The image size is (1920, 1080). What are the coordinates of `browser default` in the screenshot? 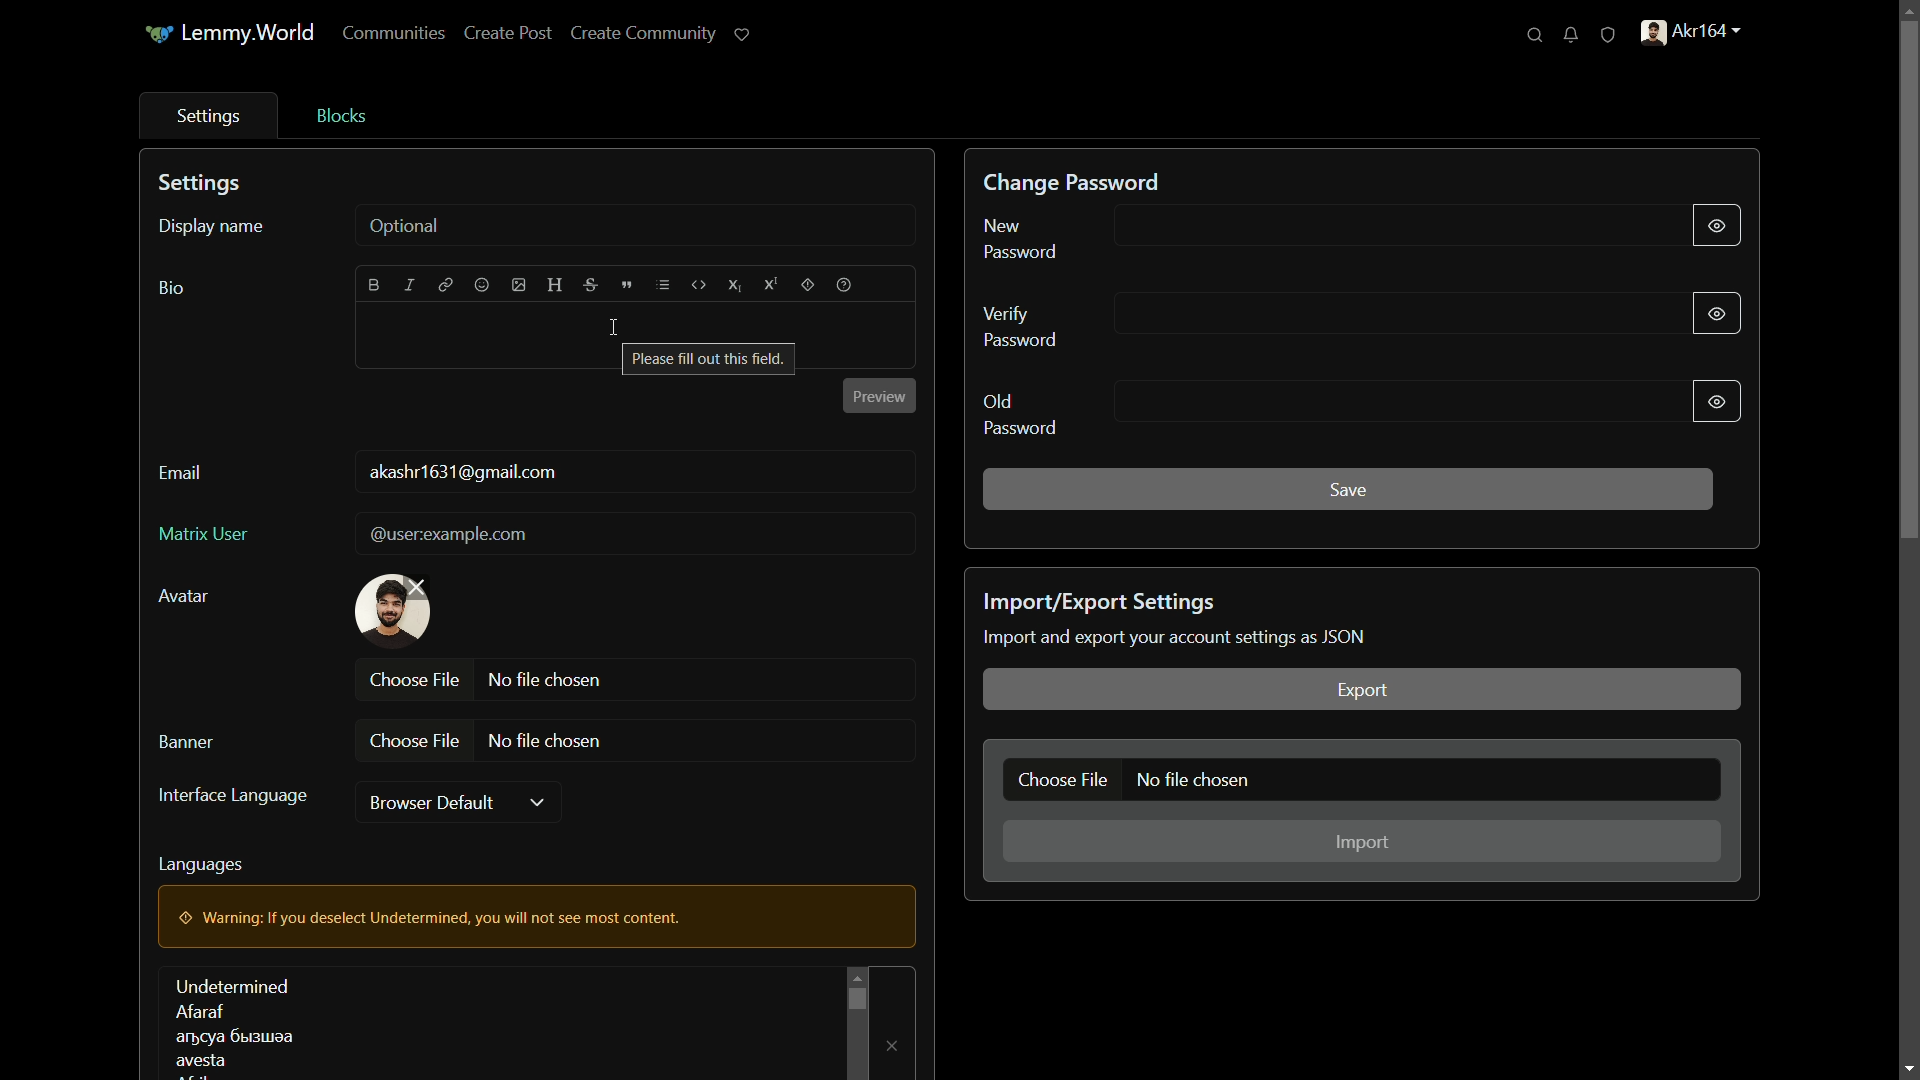 It's located at (429, 802).